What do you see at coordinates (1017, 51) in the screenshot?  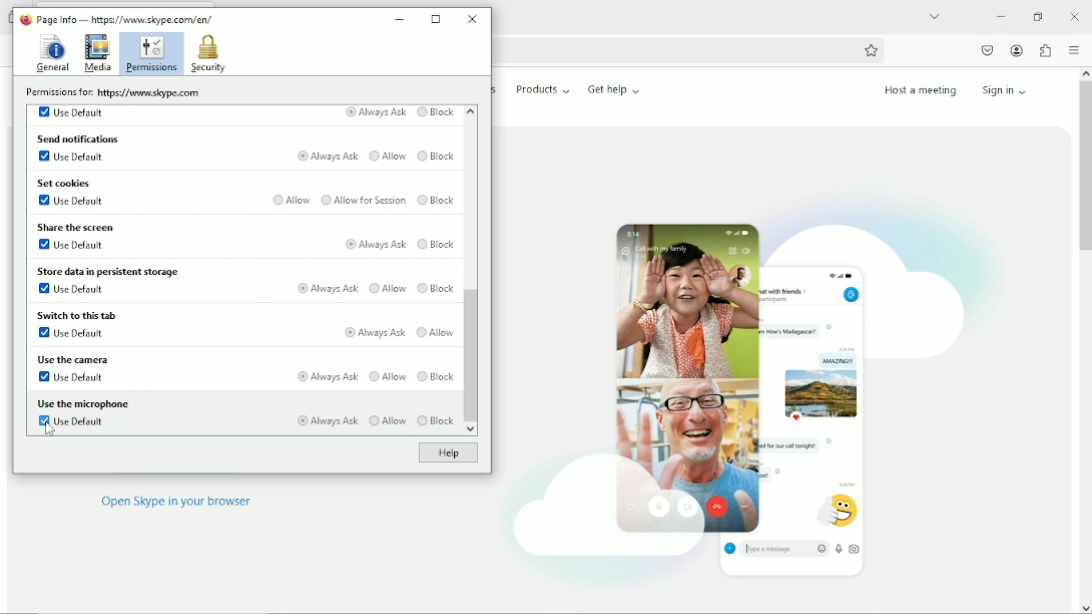 I see `Account` at bounding box center [1017, 51].